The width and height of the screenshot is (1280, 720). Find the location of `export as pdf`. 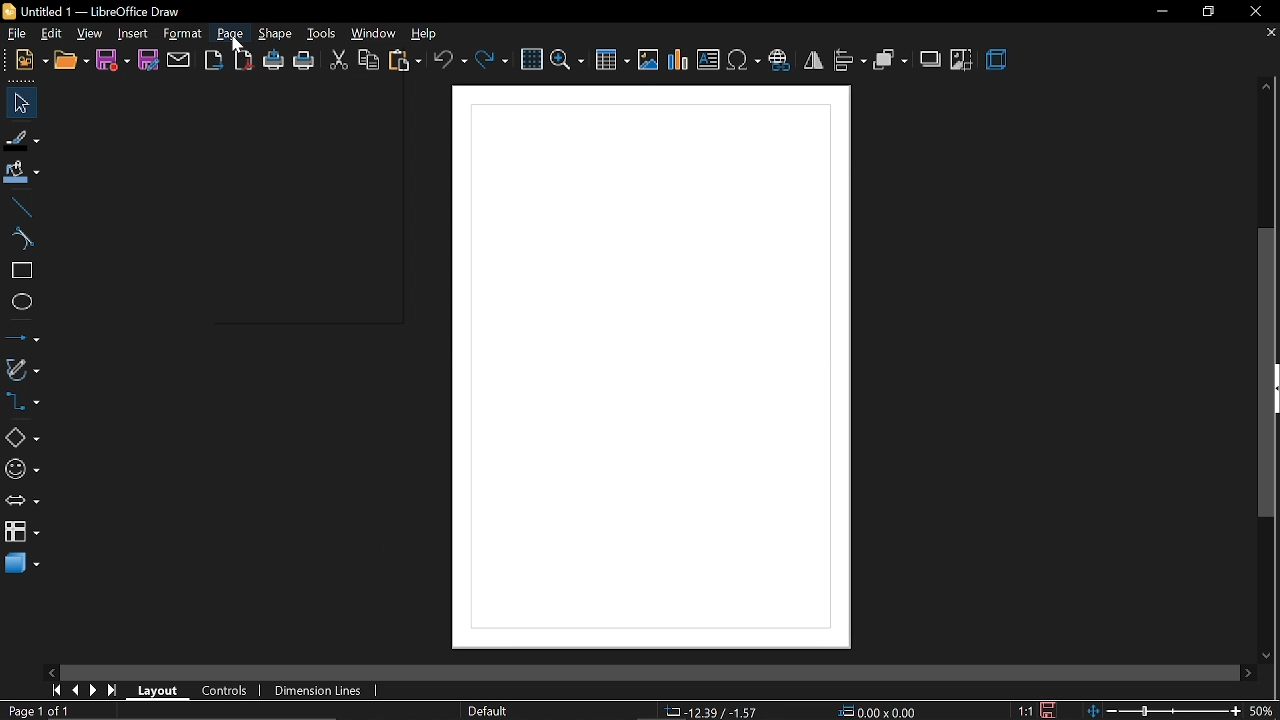

export as pdf is located at coordinates (243, 62).